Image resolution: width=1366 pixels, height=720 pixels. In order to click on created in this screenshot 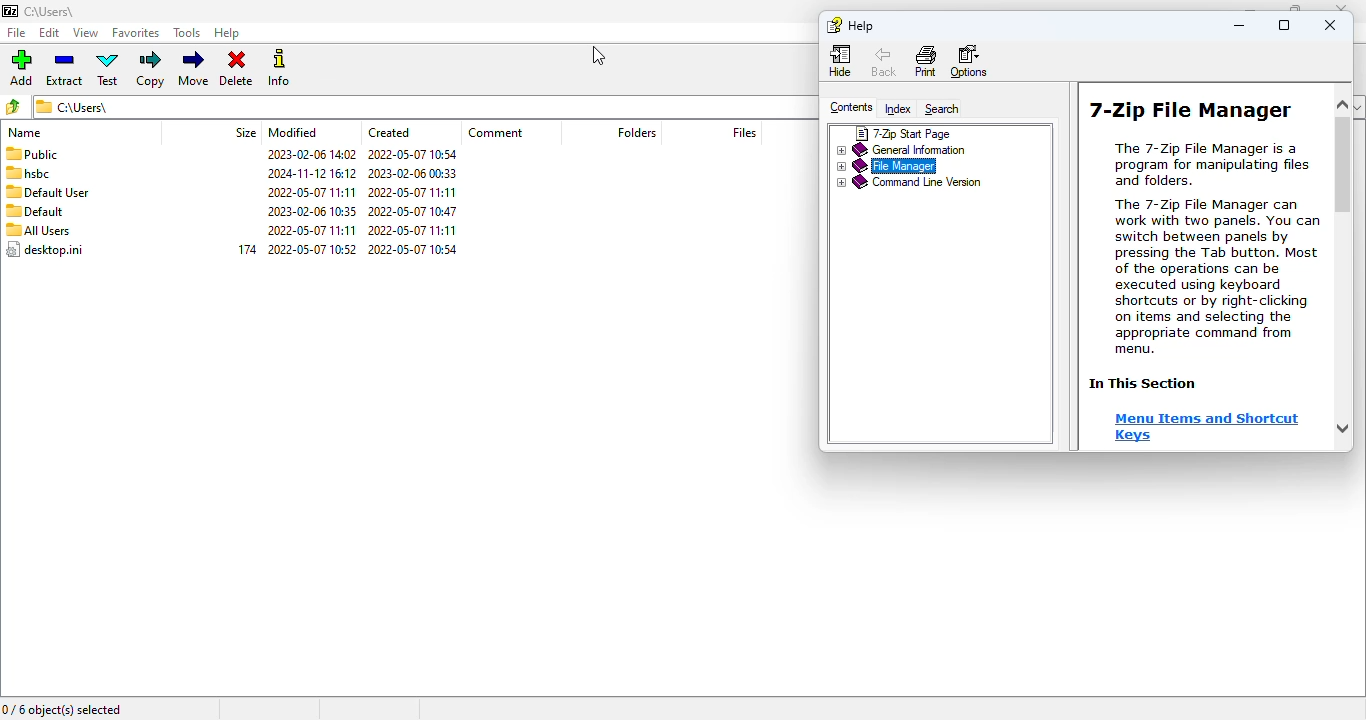, I will do `click(389, 132)`.